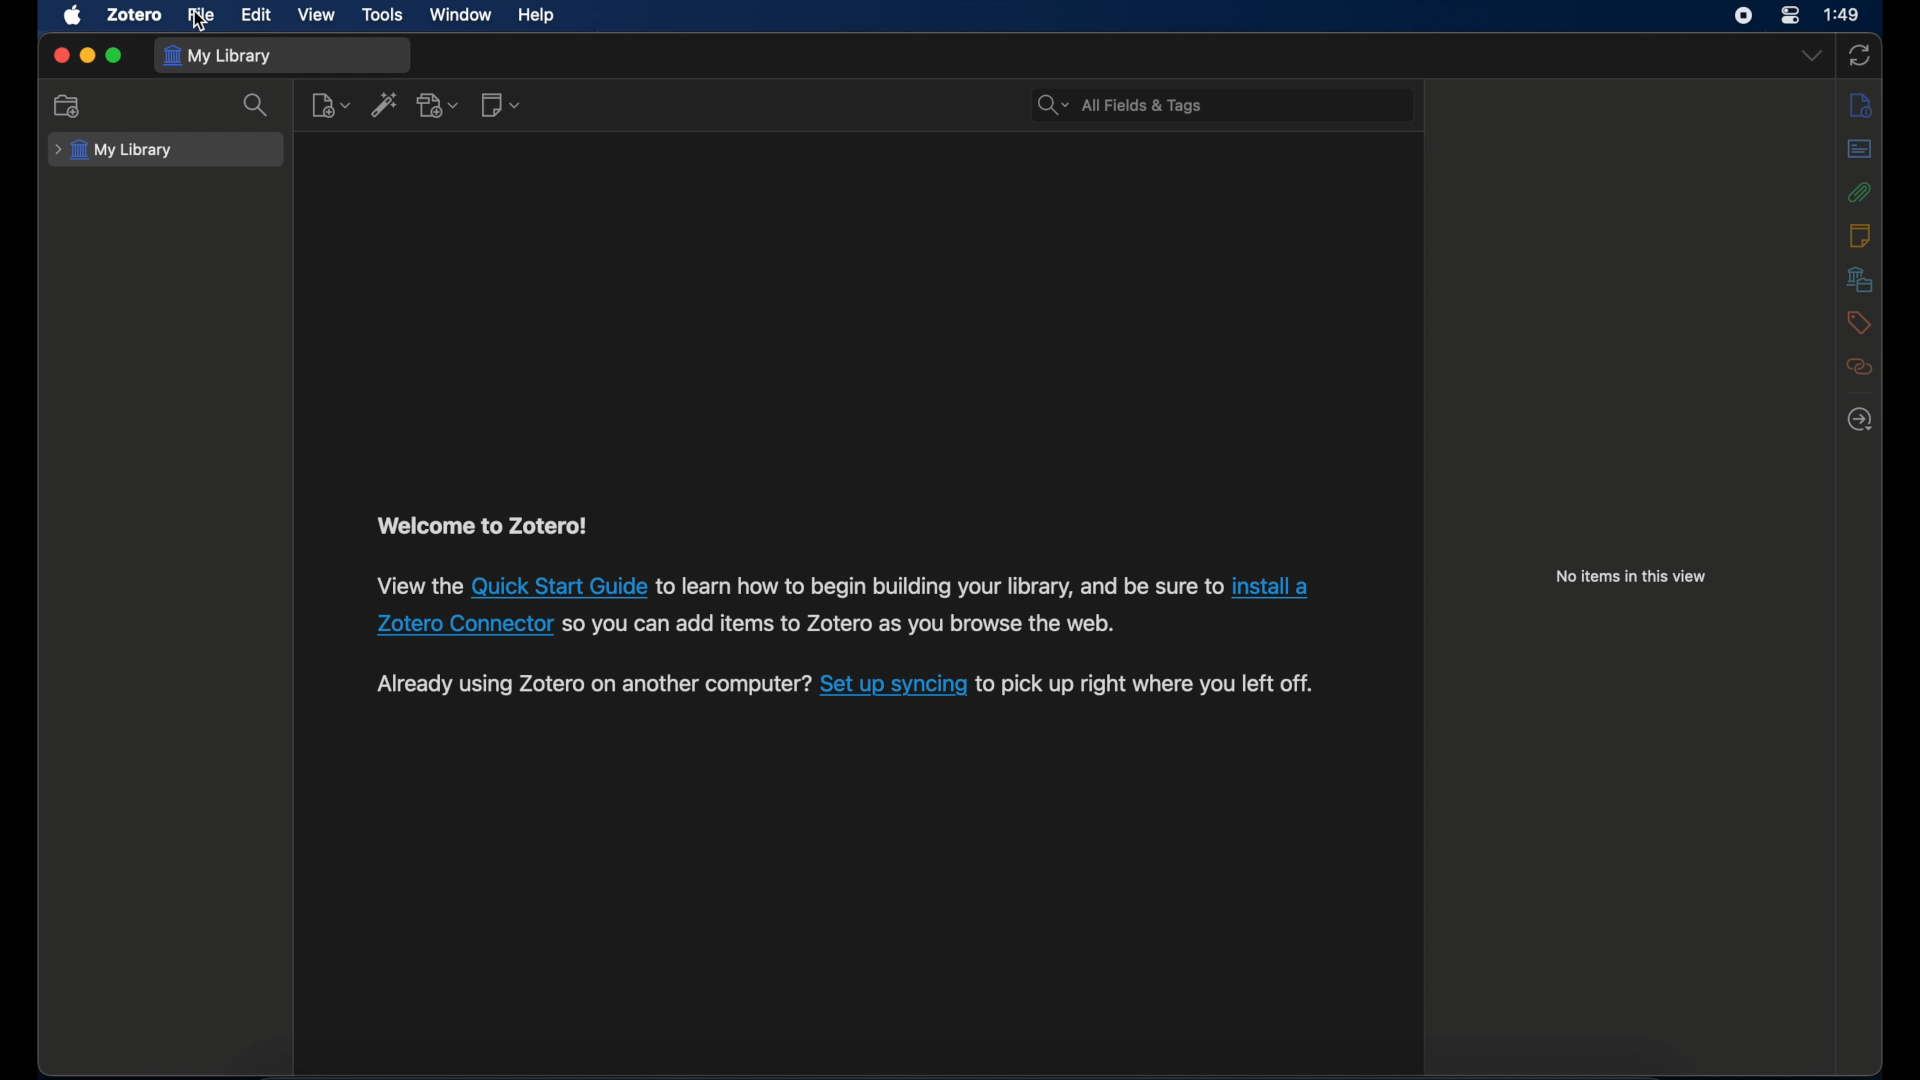 This screenshot has height=1080, width=1920. What do you see at coordinates (1859, 323) in the screenshot?
I see `tags` at bounding box center [1859, 323].